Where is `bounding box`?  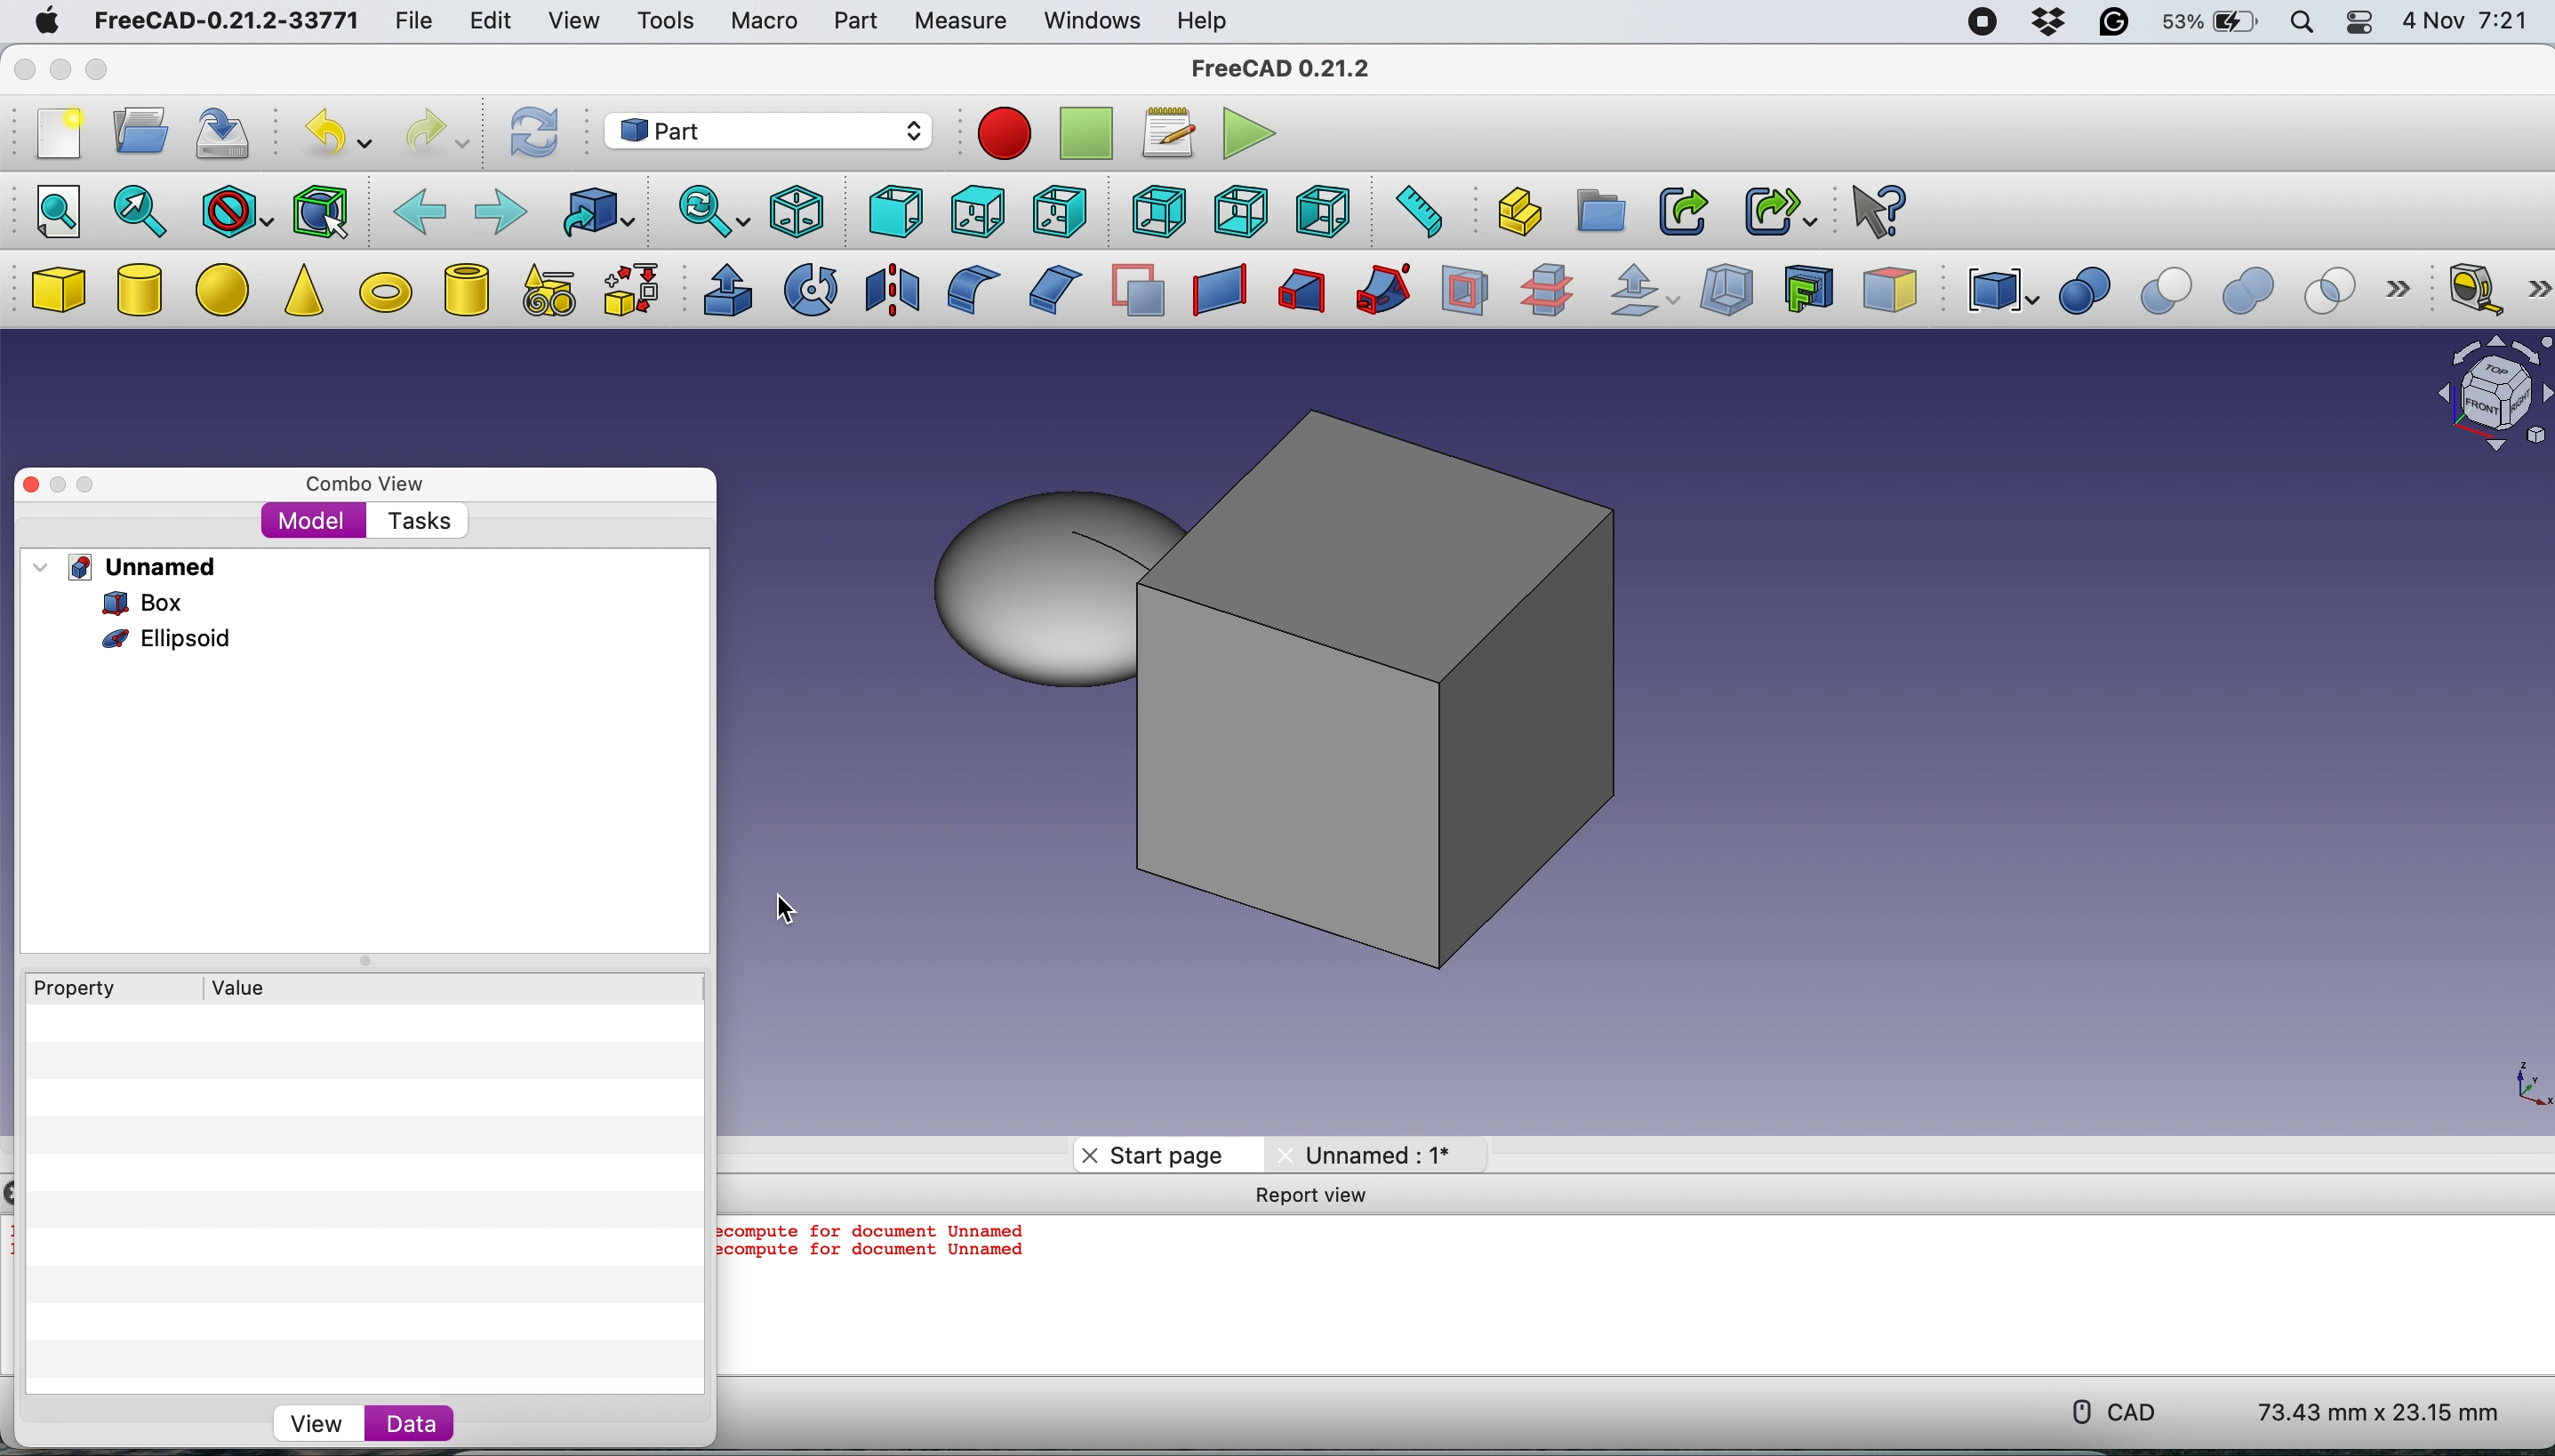 bounding box is located at coordinates (321, 210).